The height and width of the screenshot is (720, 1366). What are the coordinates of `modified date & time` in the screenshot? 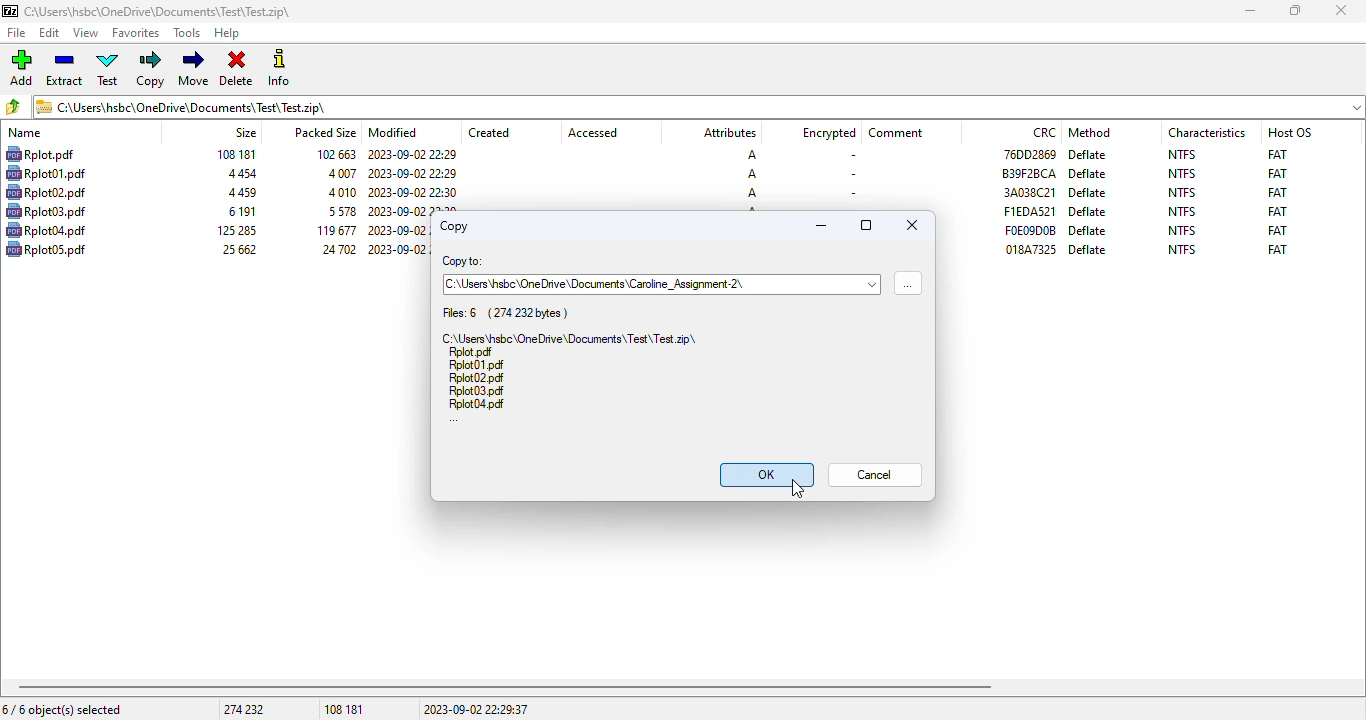 It's located at (398, 231).